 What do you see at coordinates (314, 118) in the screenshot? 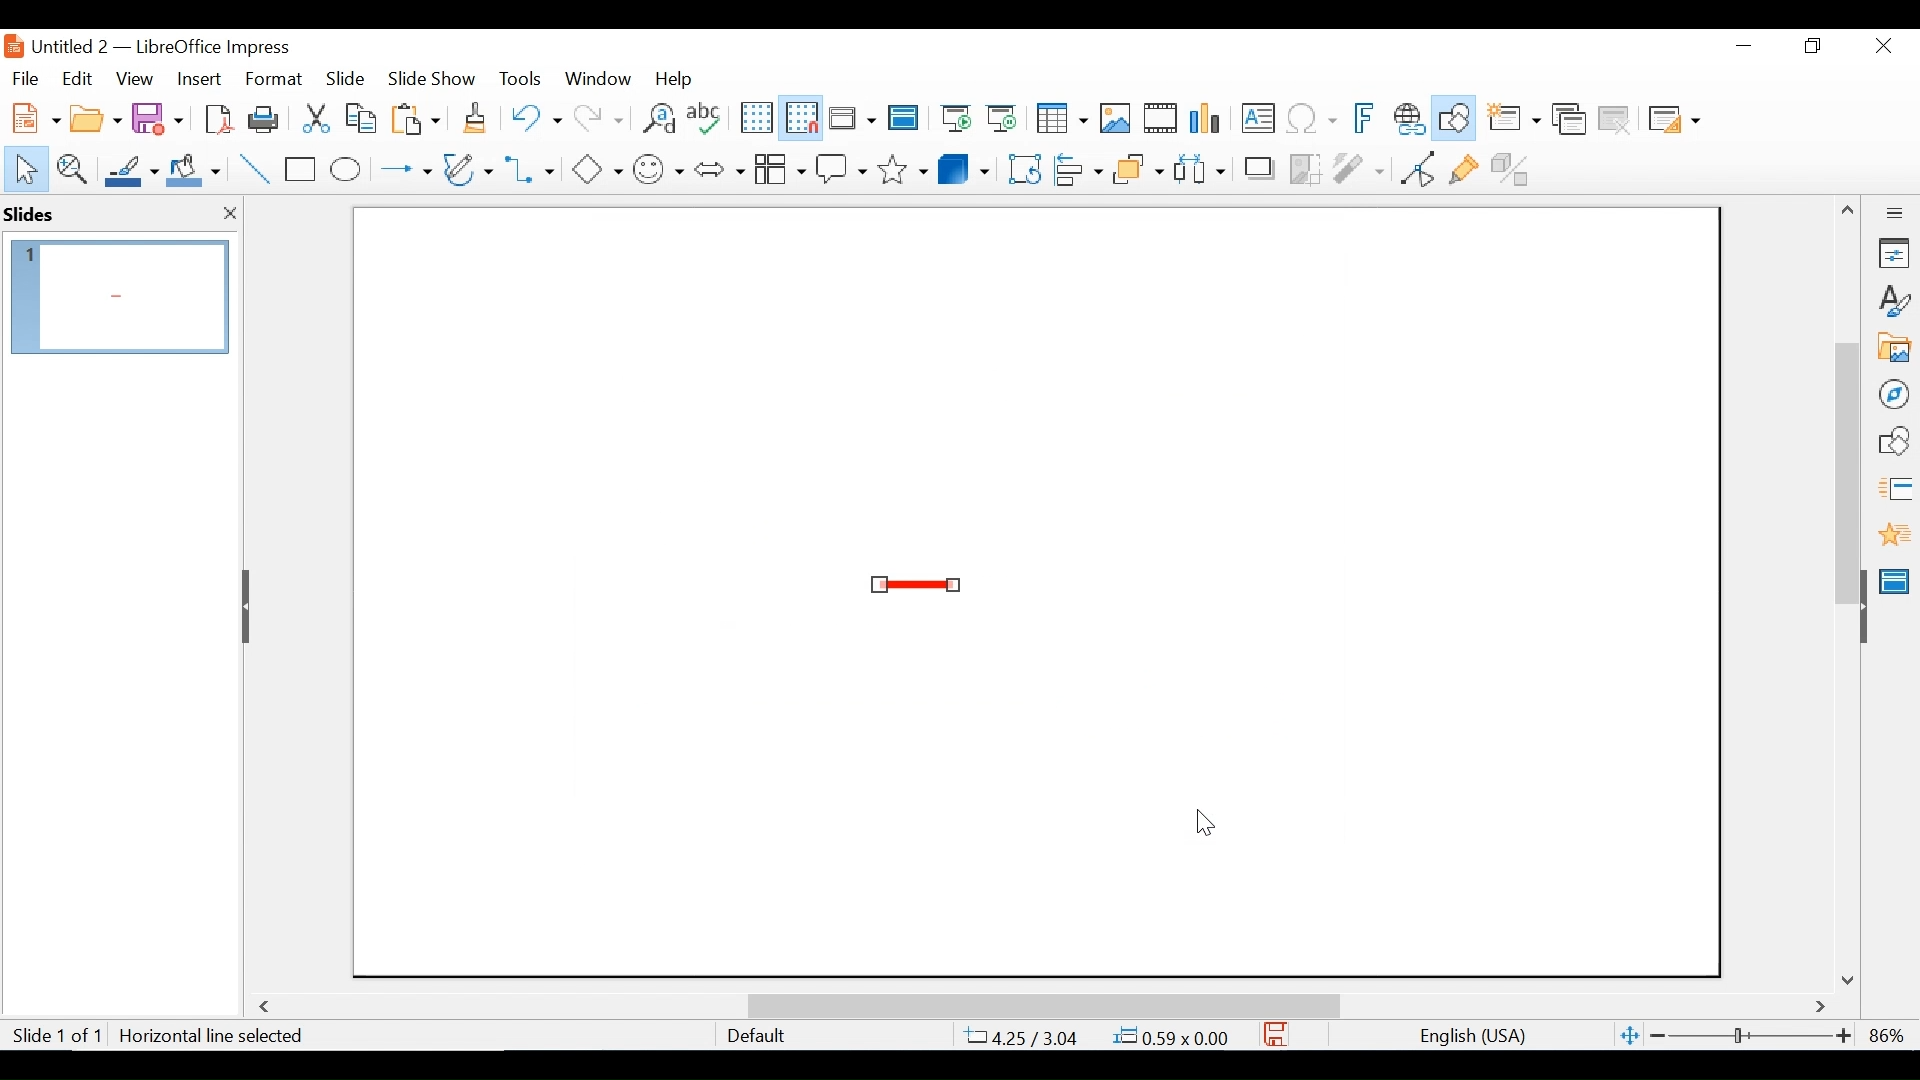
I see `Cut` at bounding box center [314, 118].